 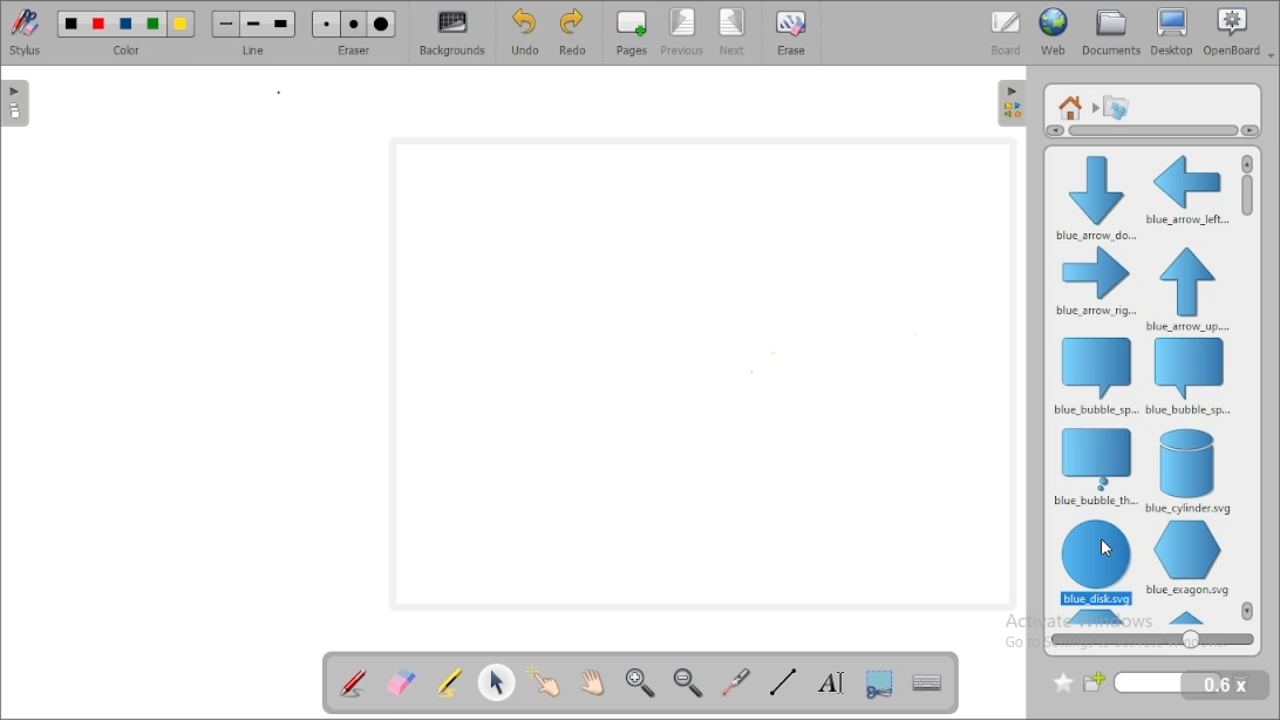 I want to click on backgrounds, so click(x=451, y=33).